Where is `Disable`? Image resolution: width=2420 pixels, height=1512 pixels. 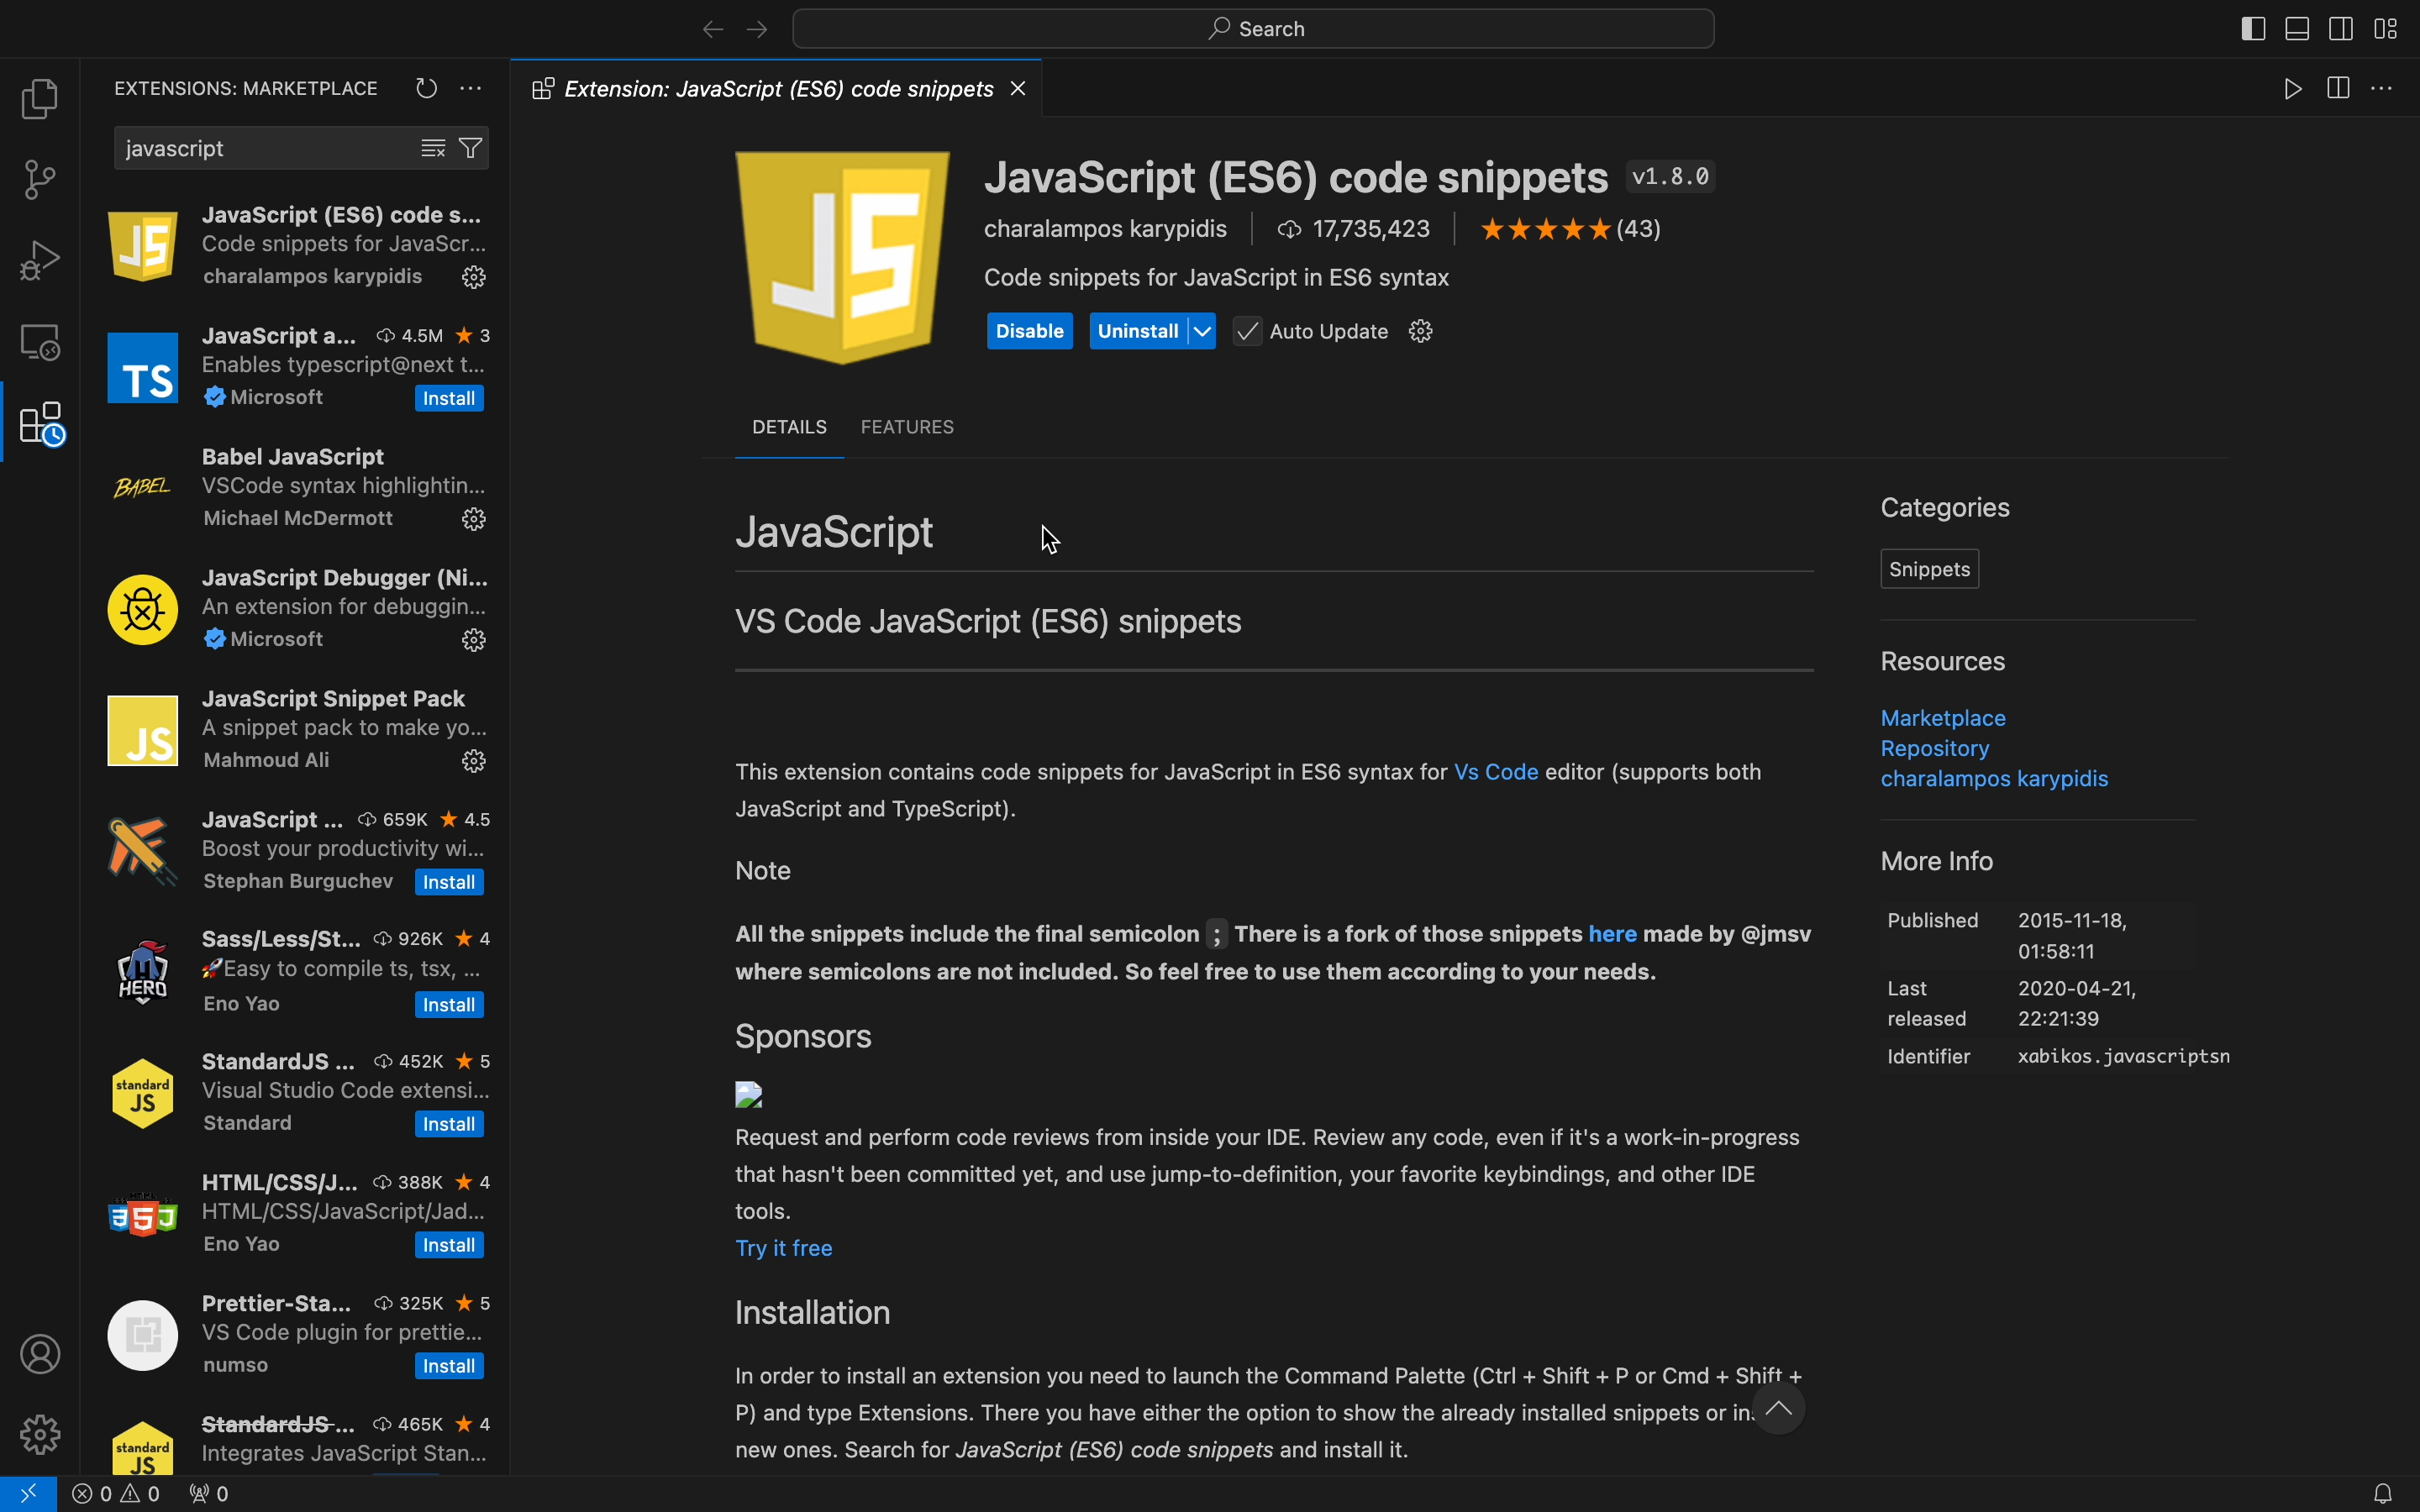 Disable is located at coordinates (1024, 332).